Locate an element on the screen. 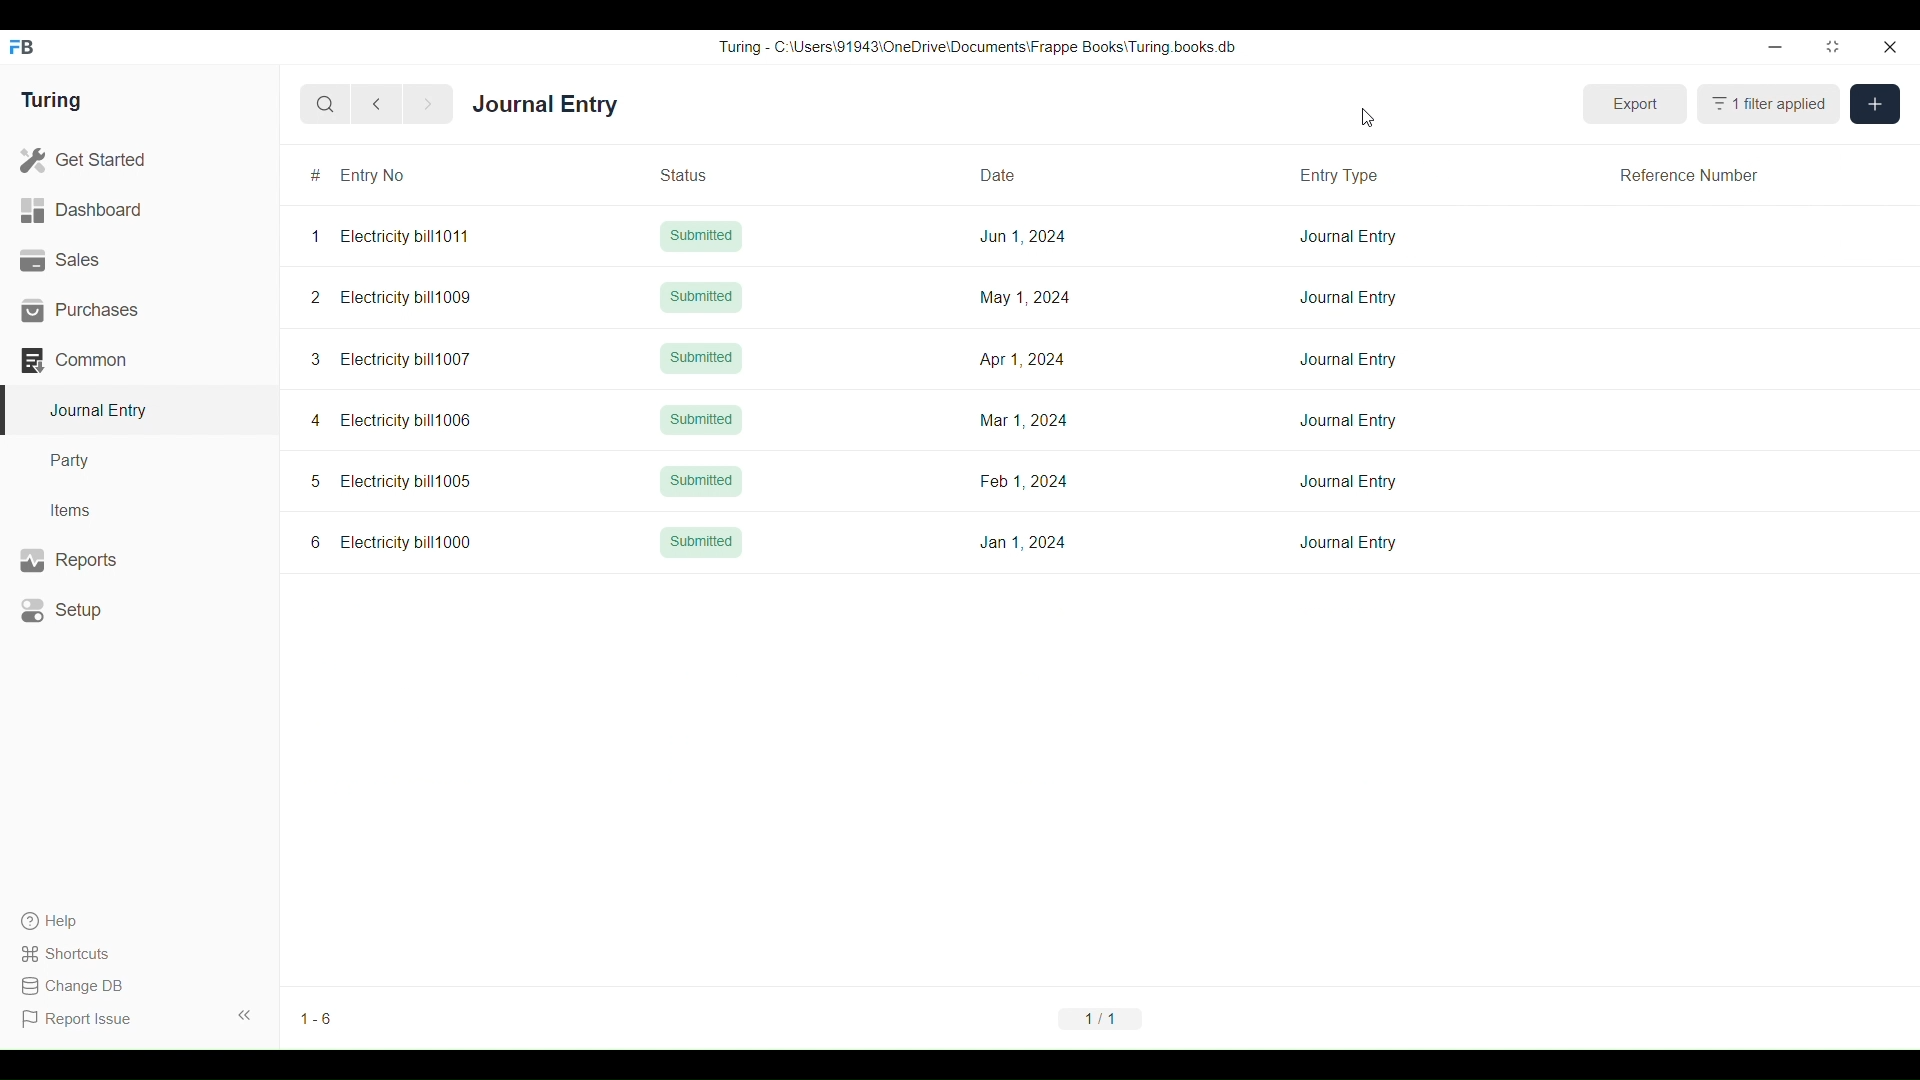  Journal Entry is located at coordinates (545, 103).